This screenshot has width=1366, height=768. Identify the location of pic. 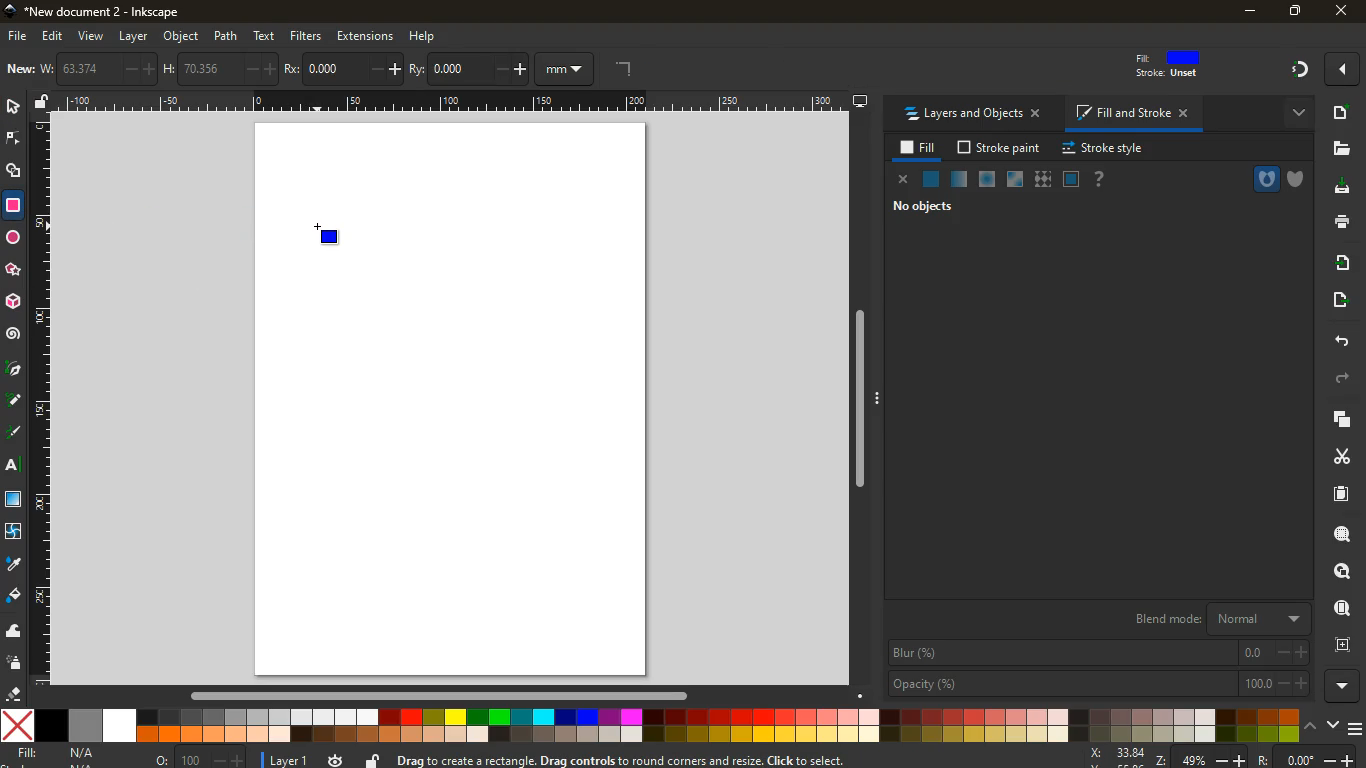
(14, 366).